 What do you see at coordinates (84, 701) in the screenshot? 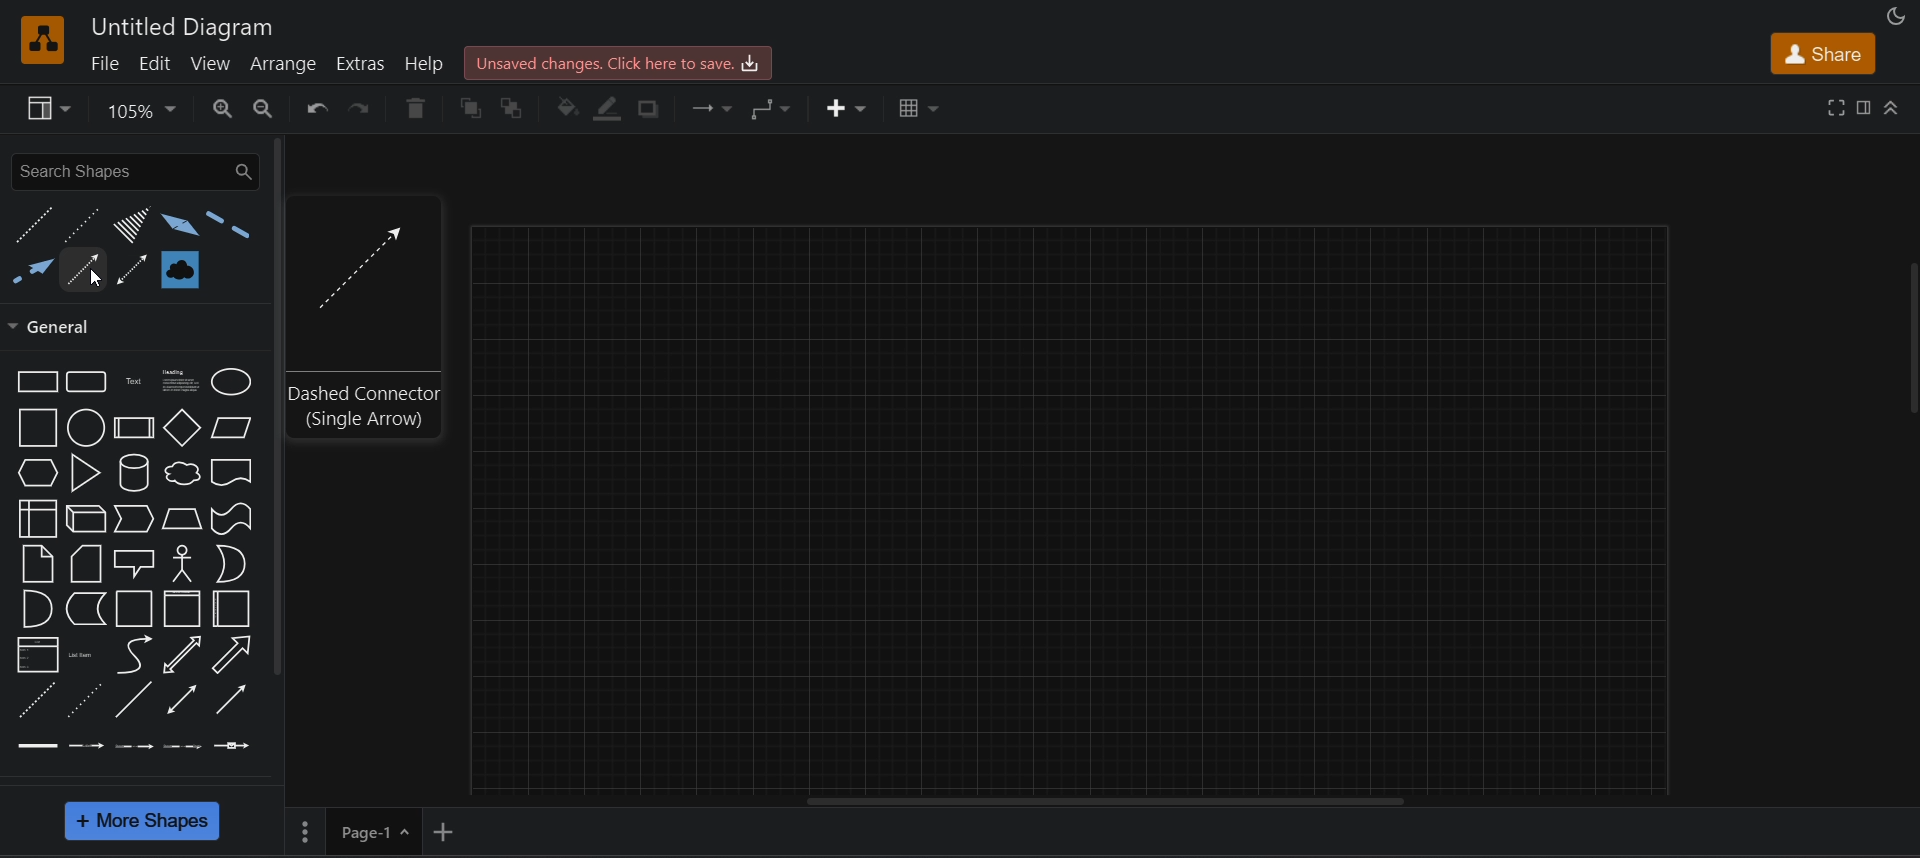
I see `dotted line` at bounding box center [84, 701].